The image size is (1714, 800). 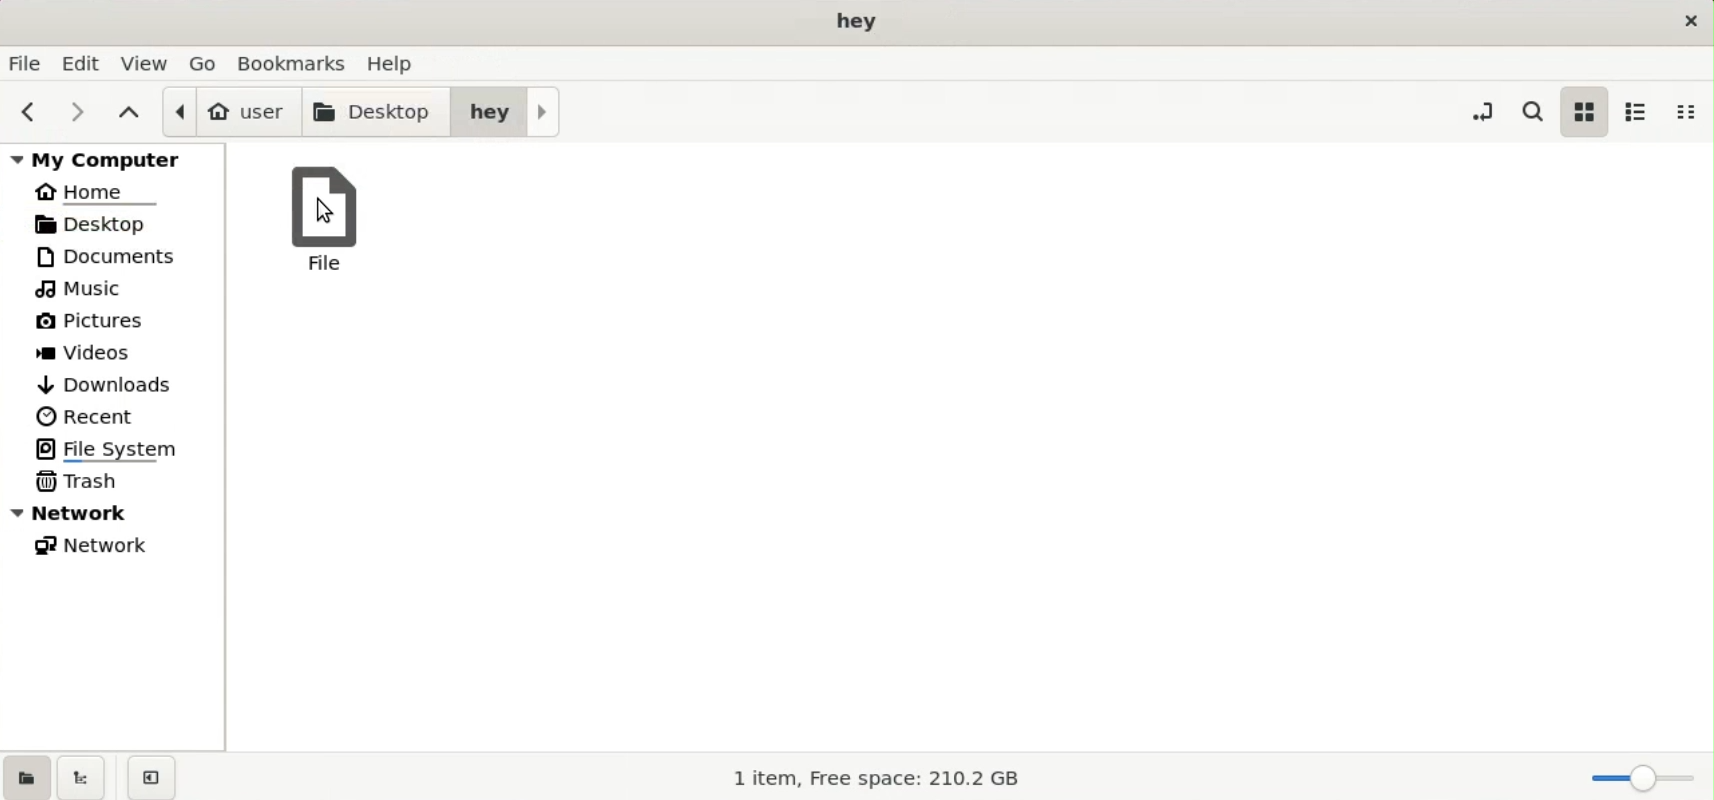 What do you see at coordinates (1687, 20) in the screenshot?
I see `close` at bounding box center [1687, 20].